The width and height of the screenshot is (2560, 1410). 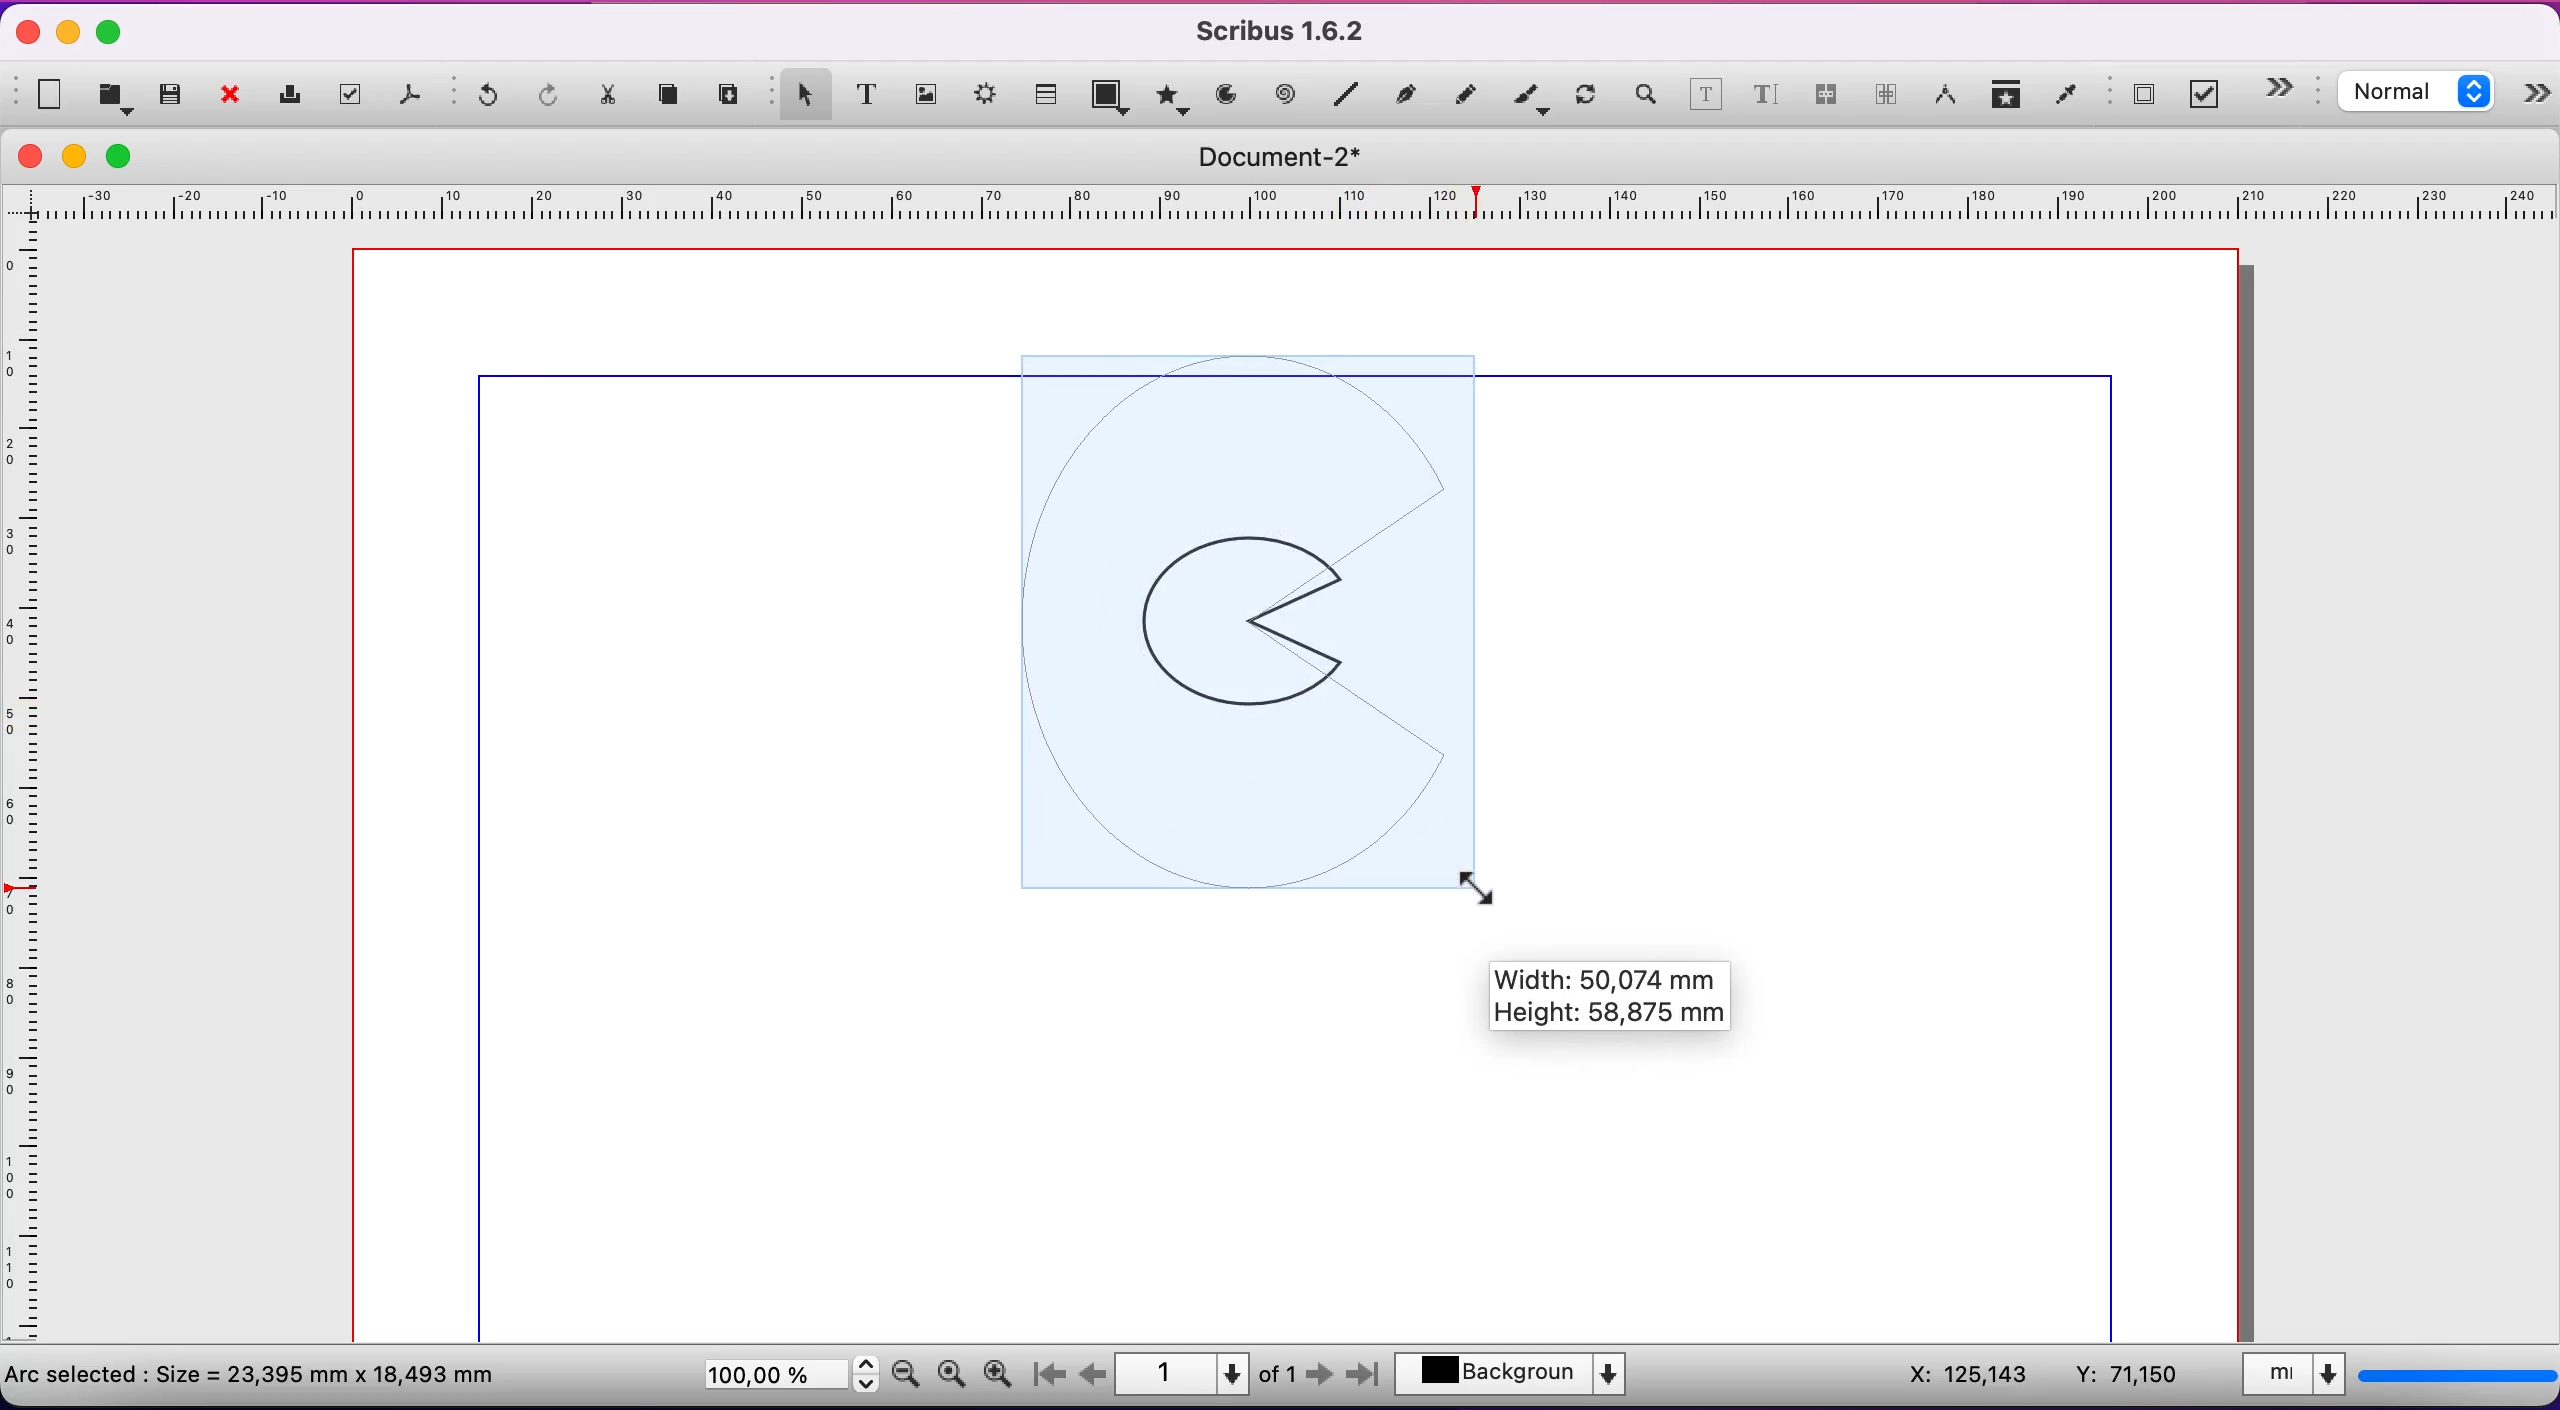 What do you see at coordinates (110, 34) in the screenshot?
I see `maximize` at bounding box center [110, 34].